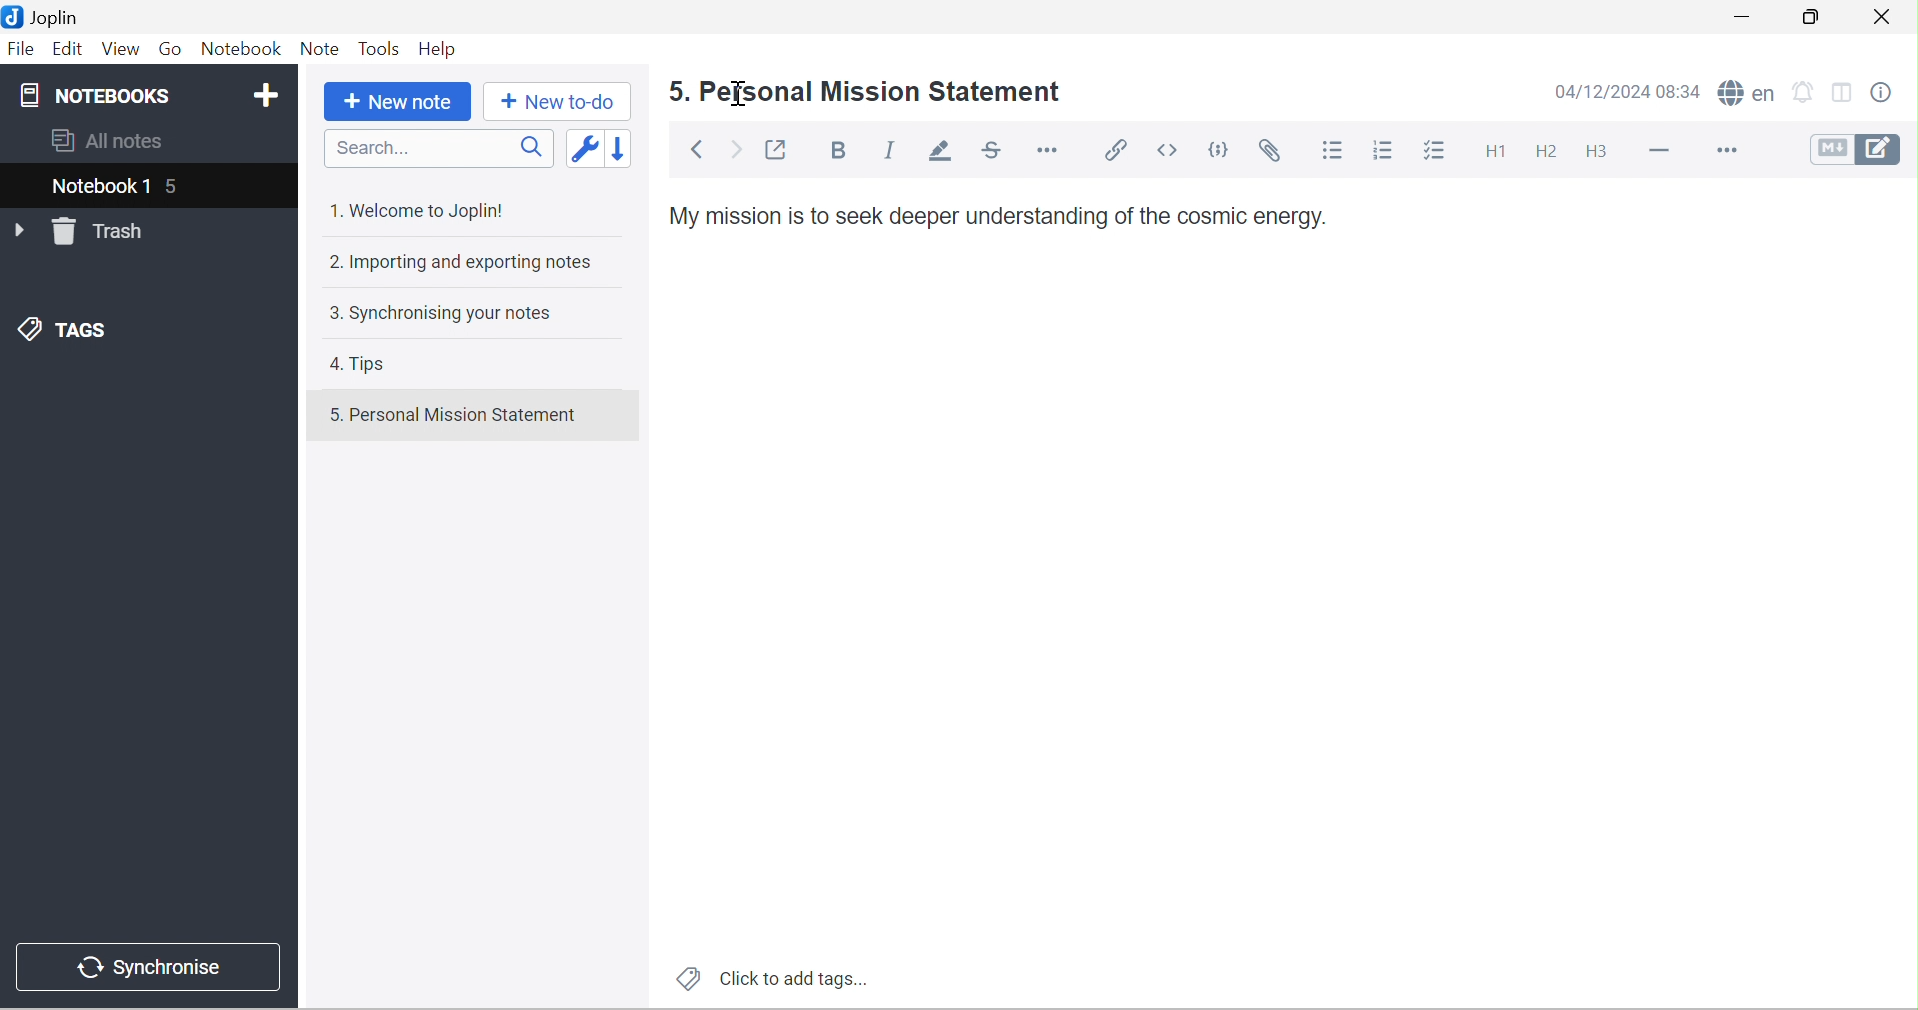 This screenshot has width=1918, height=1010. What do you see at coordinates (944, 152) in the screenshot?
I see `Highlight` at bounding box center [944, 152].